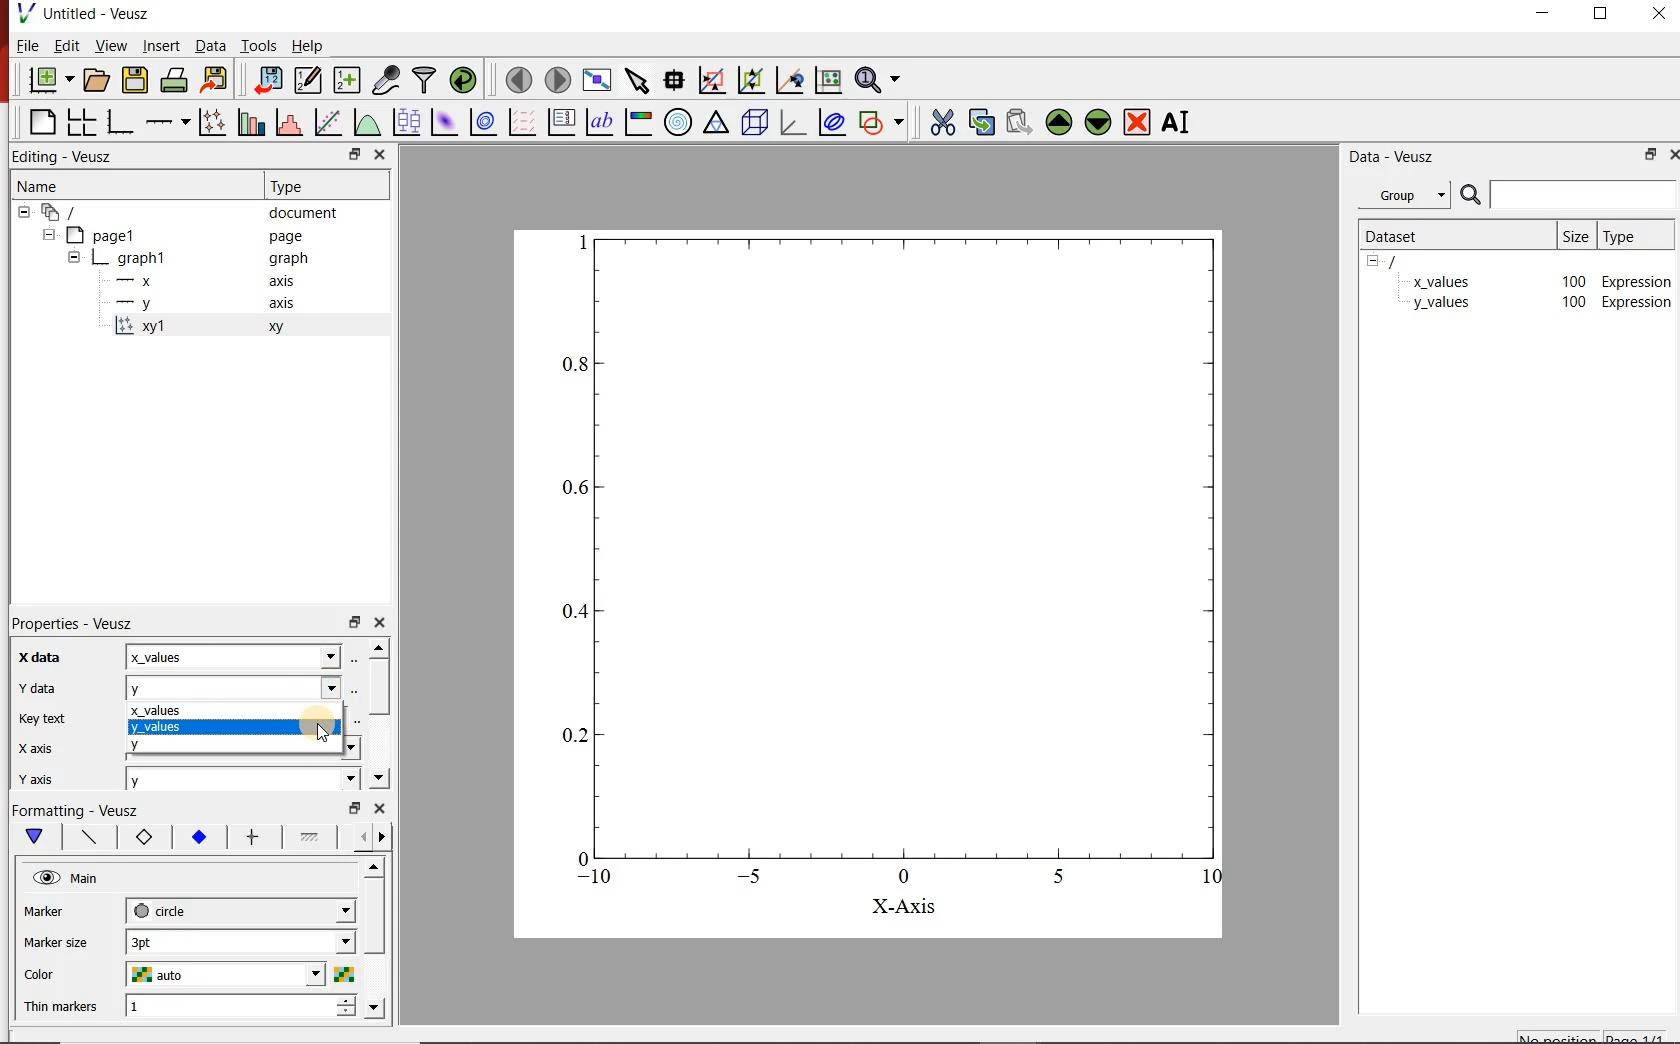 Image resolution: width=1680 pixels, height=1044 pixels. I want to click on x_values, so click(233, 656).